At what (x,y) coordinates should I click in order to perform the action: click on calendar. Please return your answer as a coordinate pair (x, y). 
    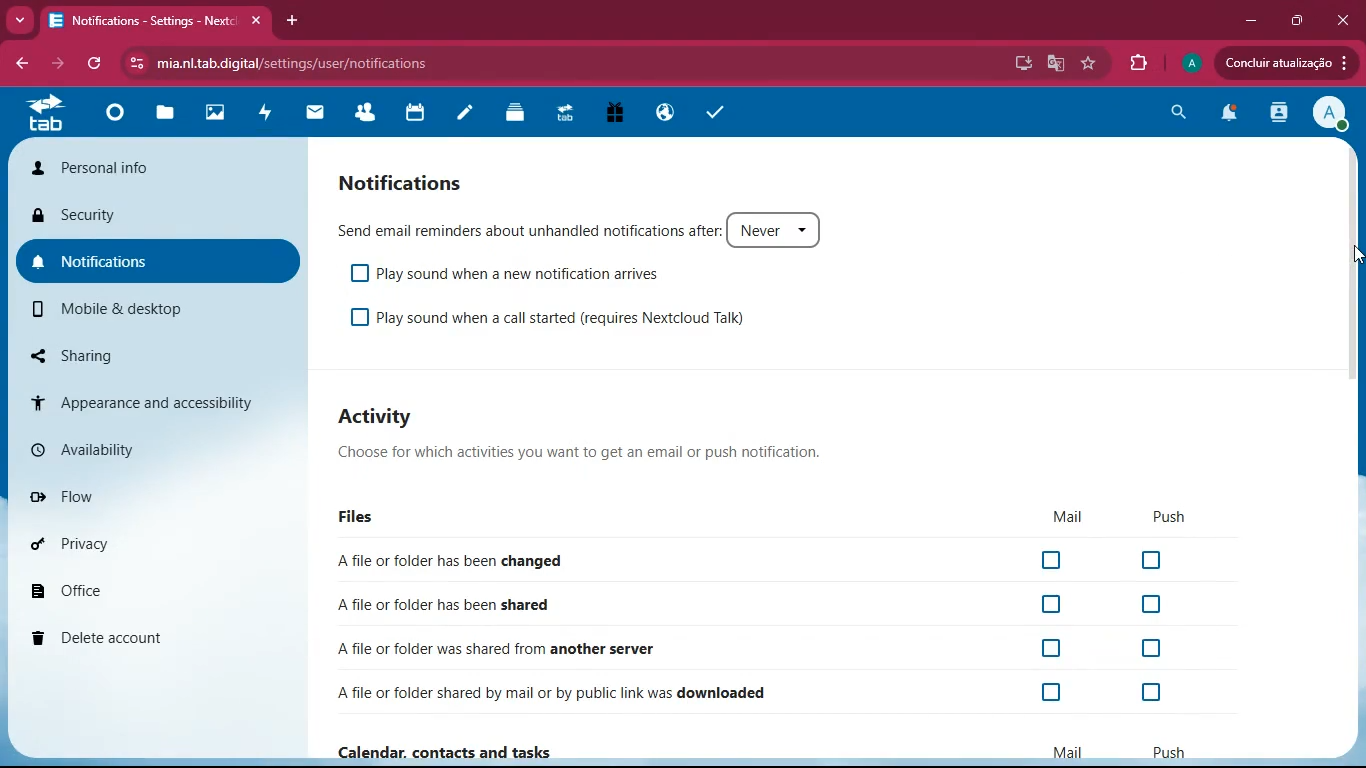
    Looking at the image, I should click on (417, 116).